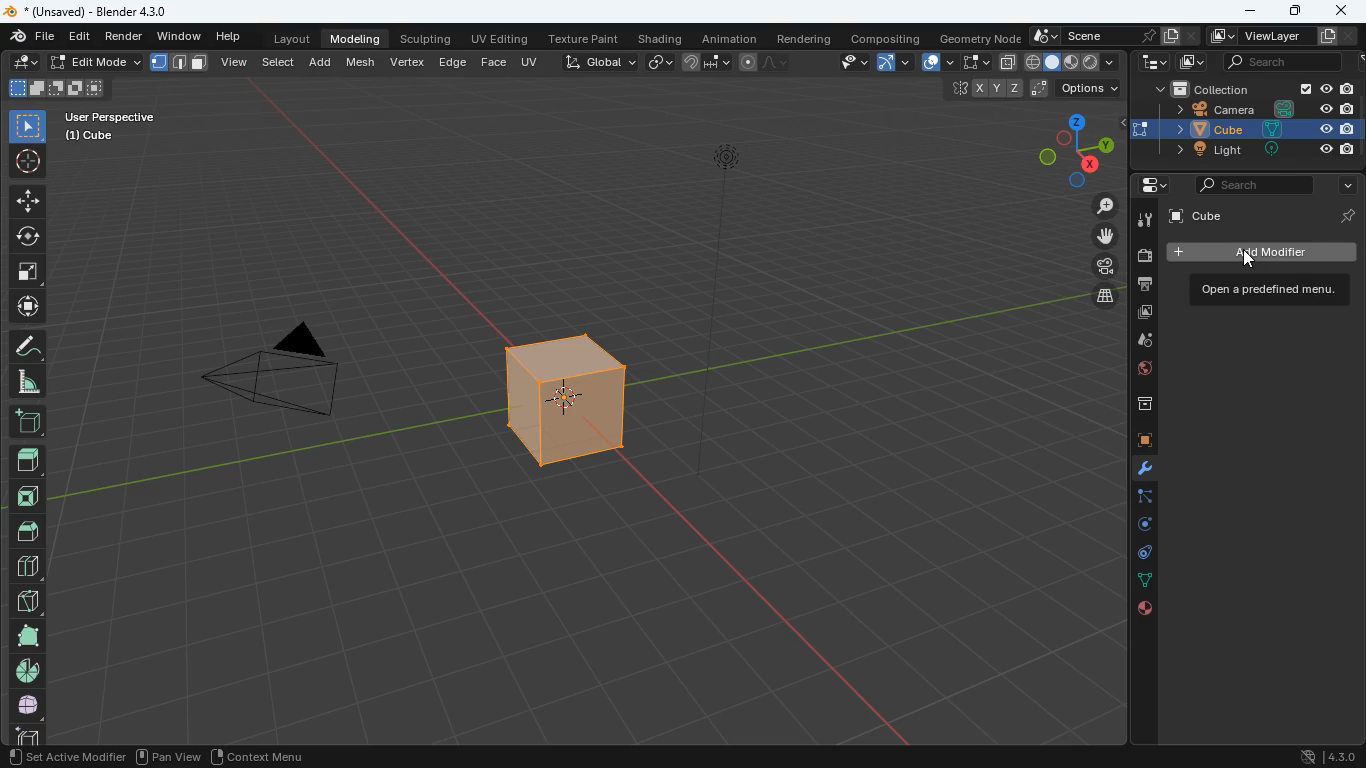  Describe the element at coordinates (264, 756) in the screenshot. I see `context menu` at that location.